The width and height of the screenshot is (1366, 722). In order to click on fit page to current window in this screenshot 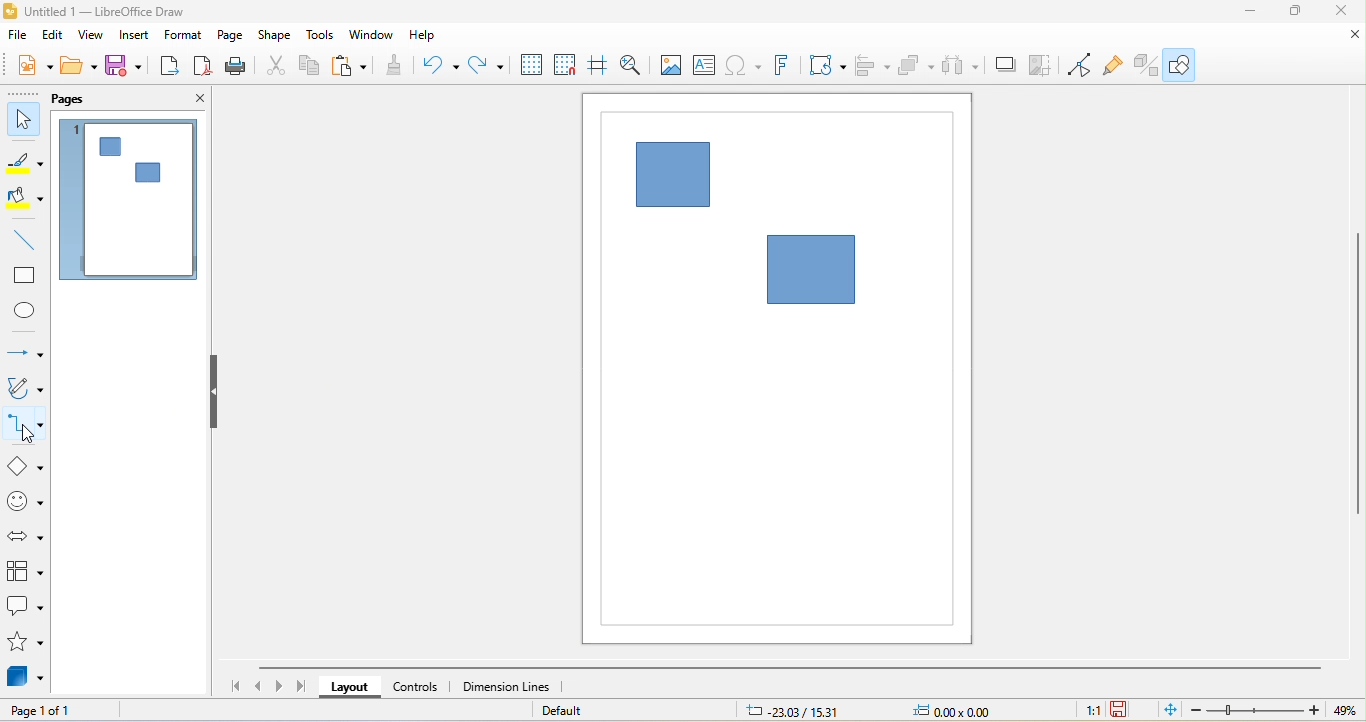, I will do `click(1167, 712)`.